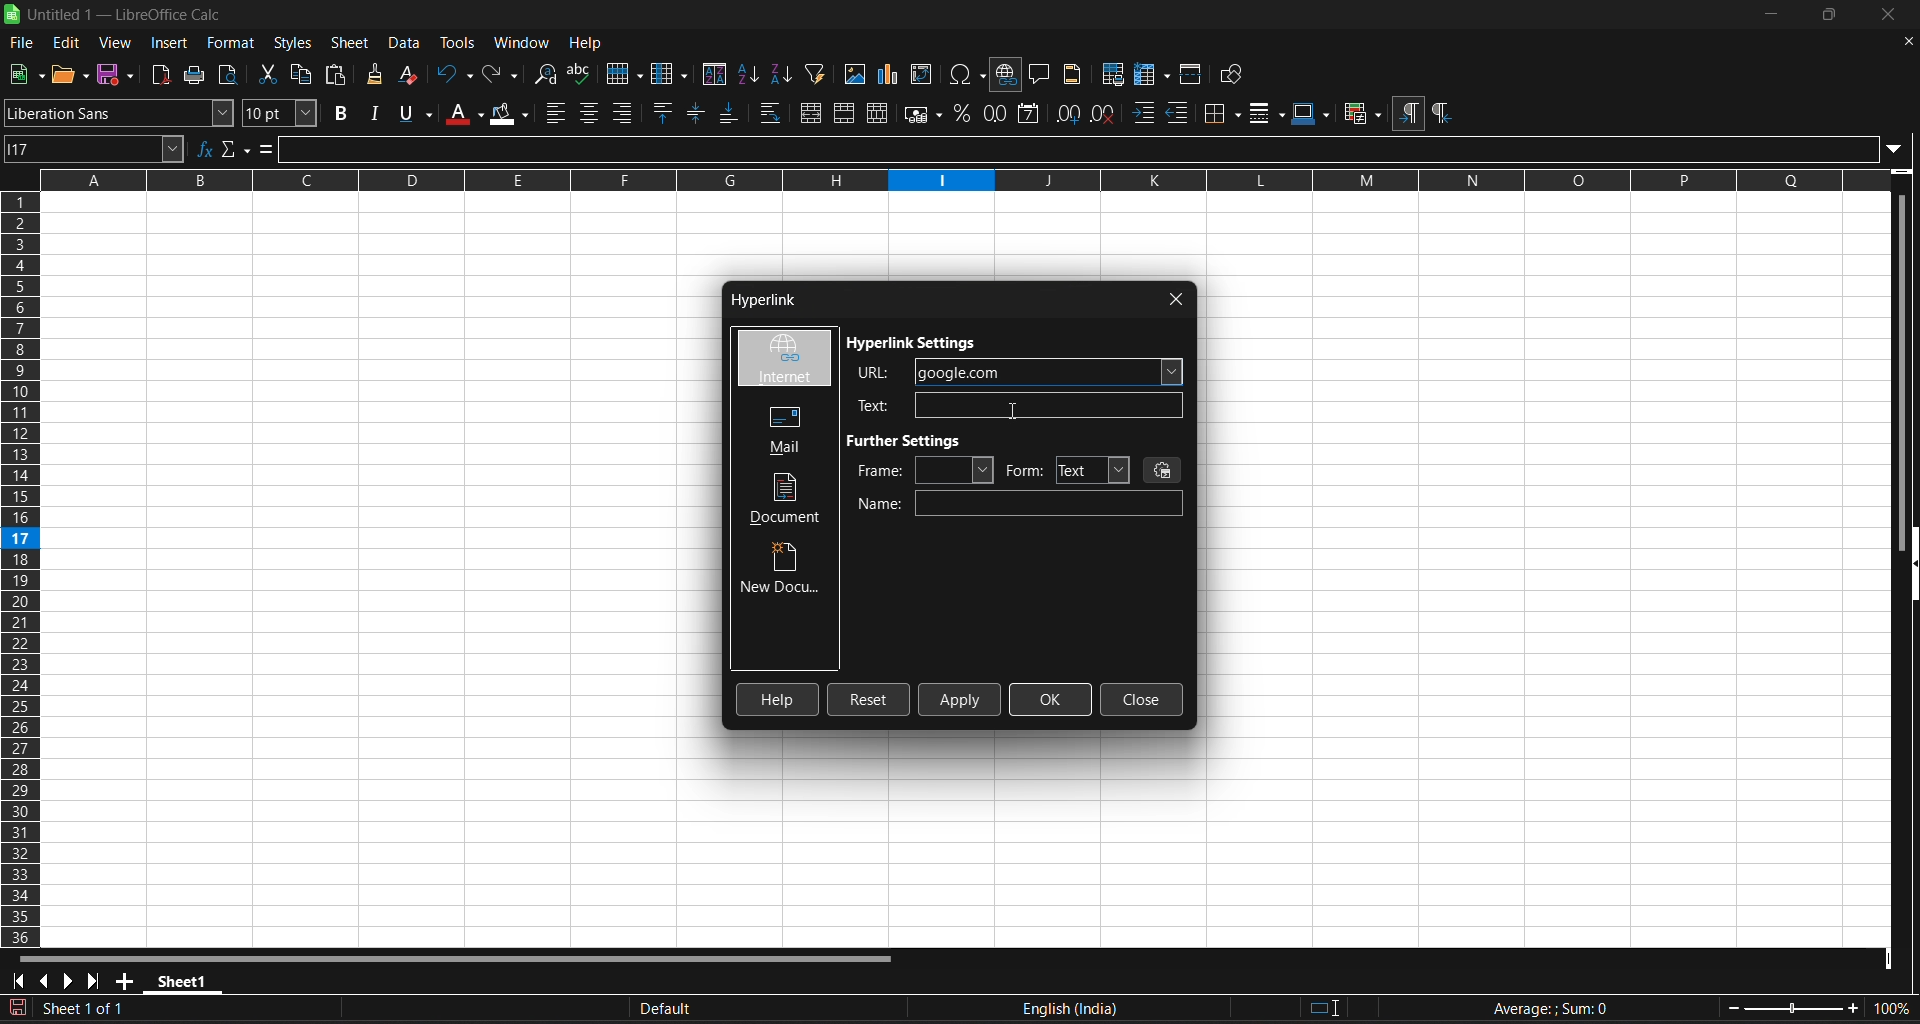 This screenshot has height=1024, width=1920. I want to click on okay, so click(1051, 699).